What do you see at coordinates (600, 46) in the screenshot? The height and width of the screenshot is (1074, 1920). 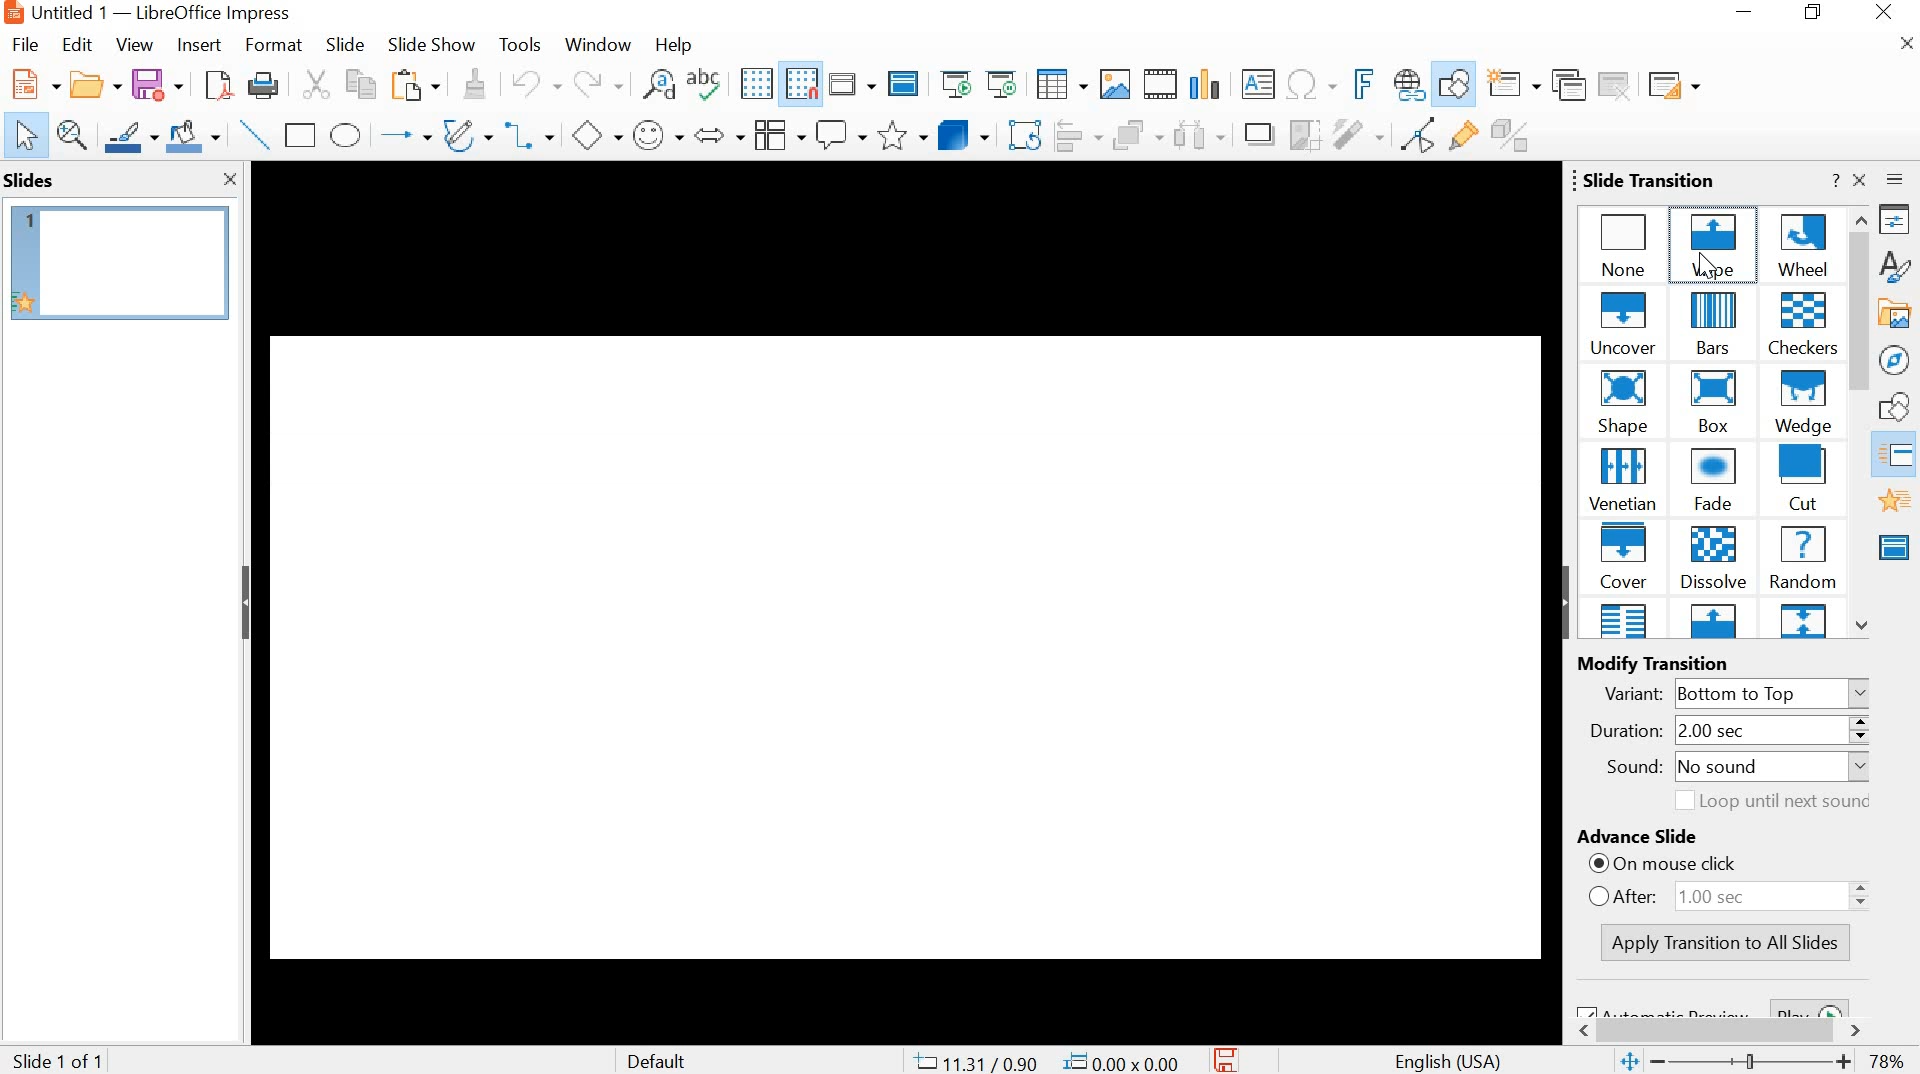 I see `WINDOW` at bounding box center [600, 46].